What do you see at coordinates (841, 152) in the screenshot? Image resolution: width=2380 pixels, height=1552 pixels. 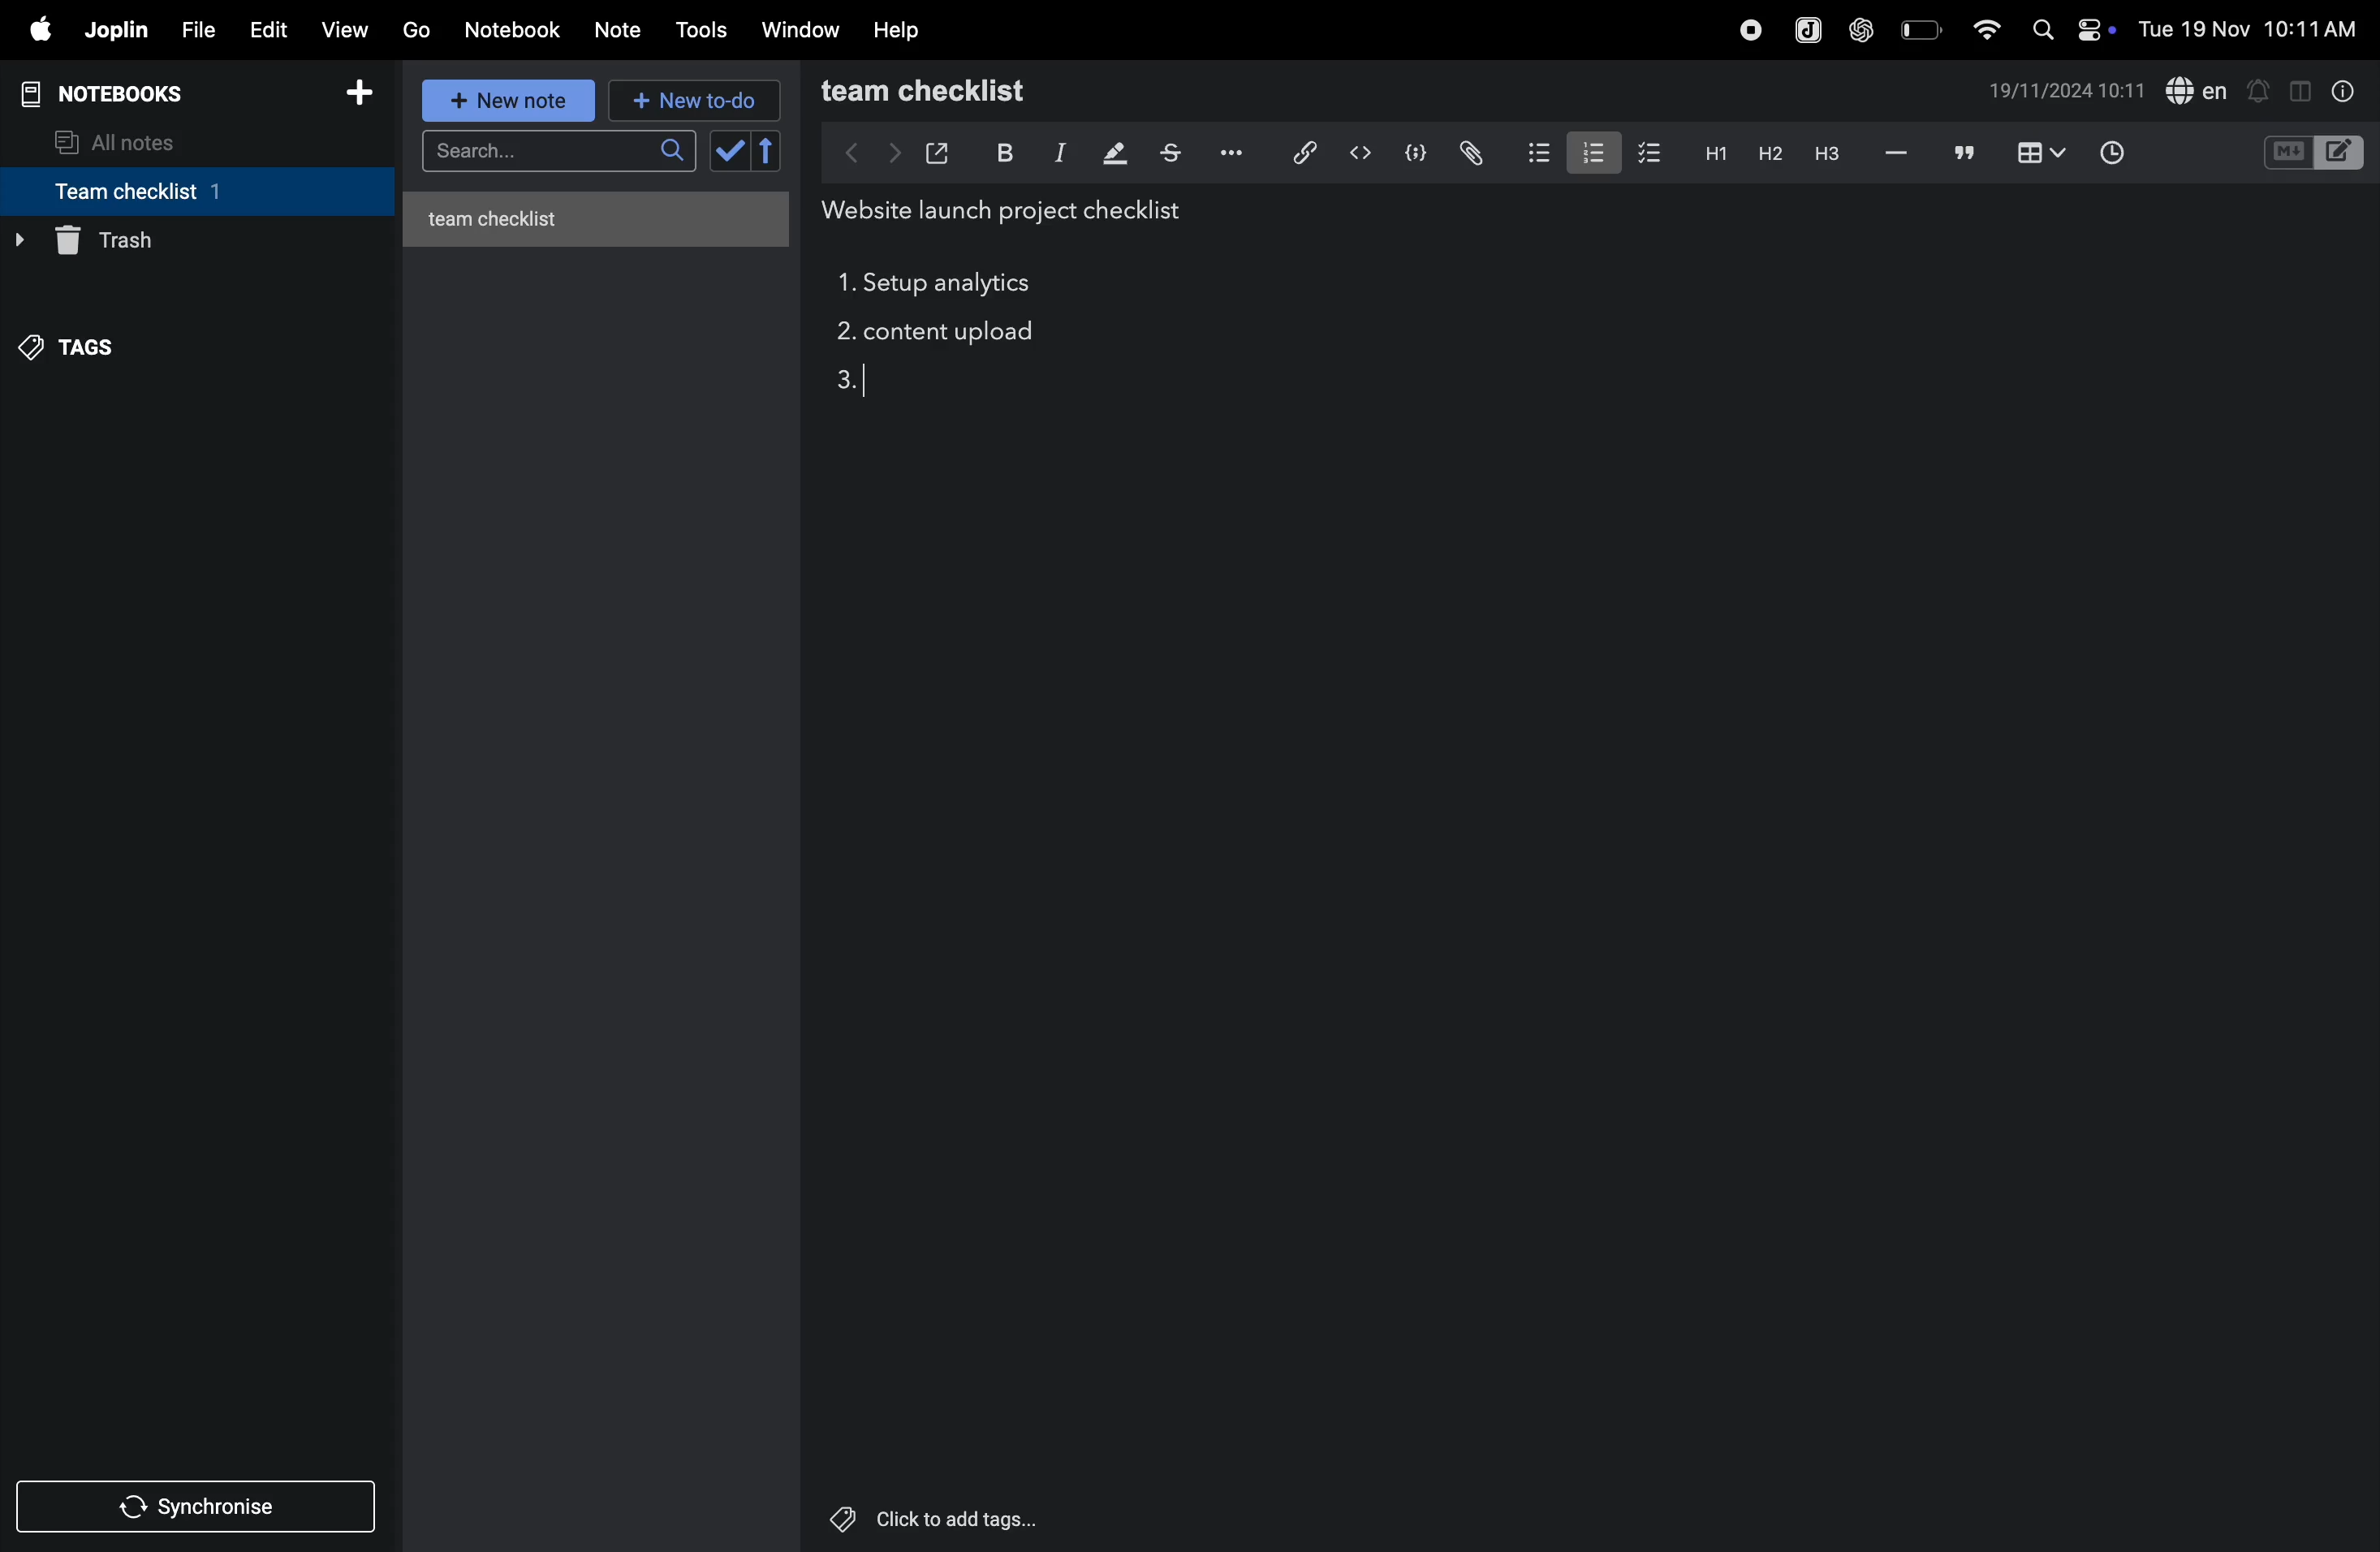 I see `backward` at bounding box center [841, 152].